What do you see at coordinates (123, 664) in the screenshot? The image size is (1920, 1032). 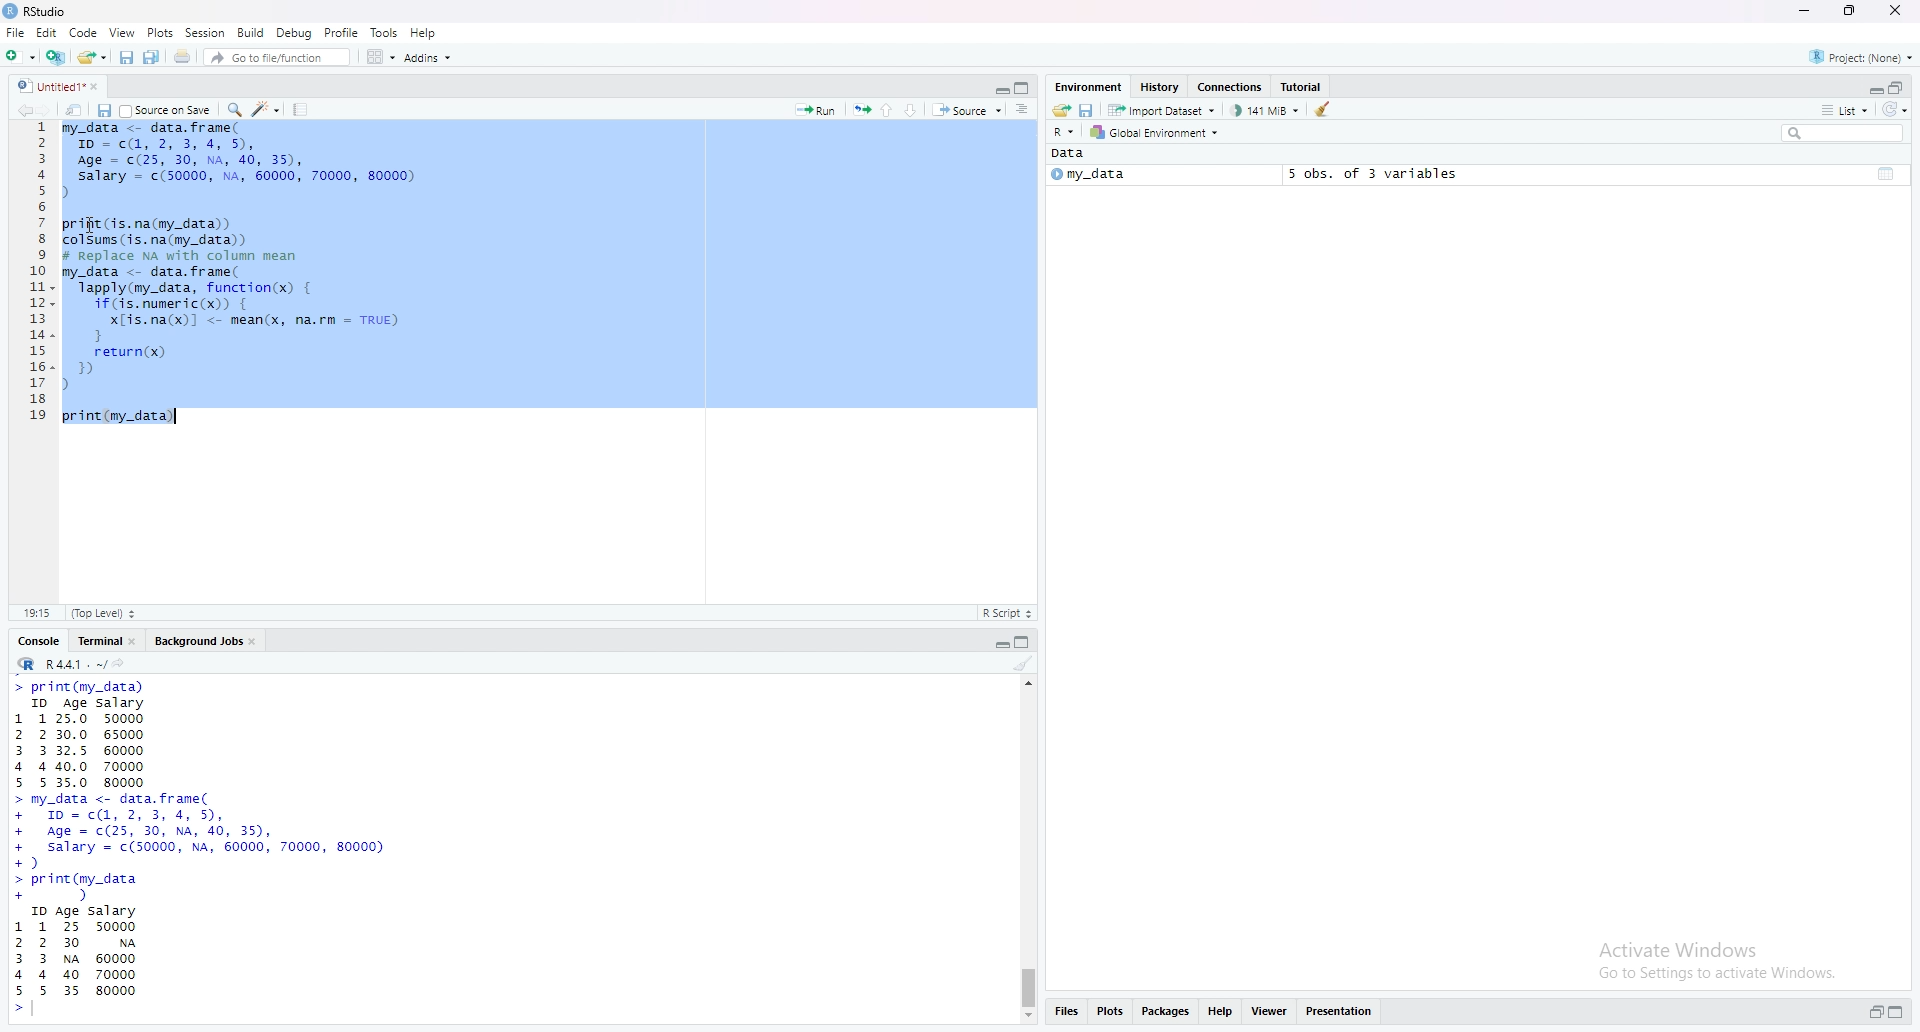 I see `view the current working directory` at bounding box center [123, 664].